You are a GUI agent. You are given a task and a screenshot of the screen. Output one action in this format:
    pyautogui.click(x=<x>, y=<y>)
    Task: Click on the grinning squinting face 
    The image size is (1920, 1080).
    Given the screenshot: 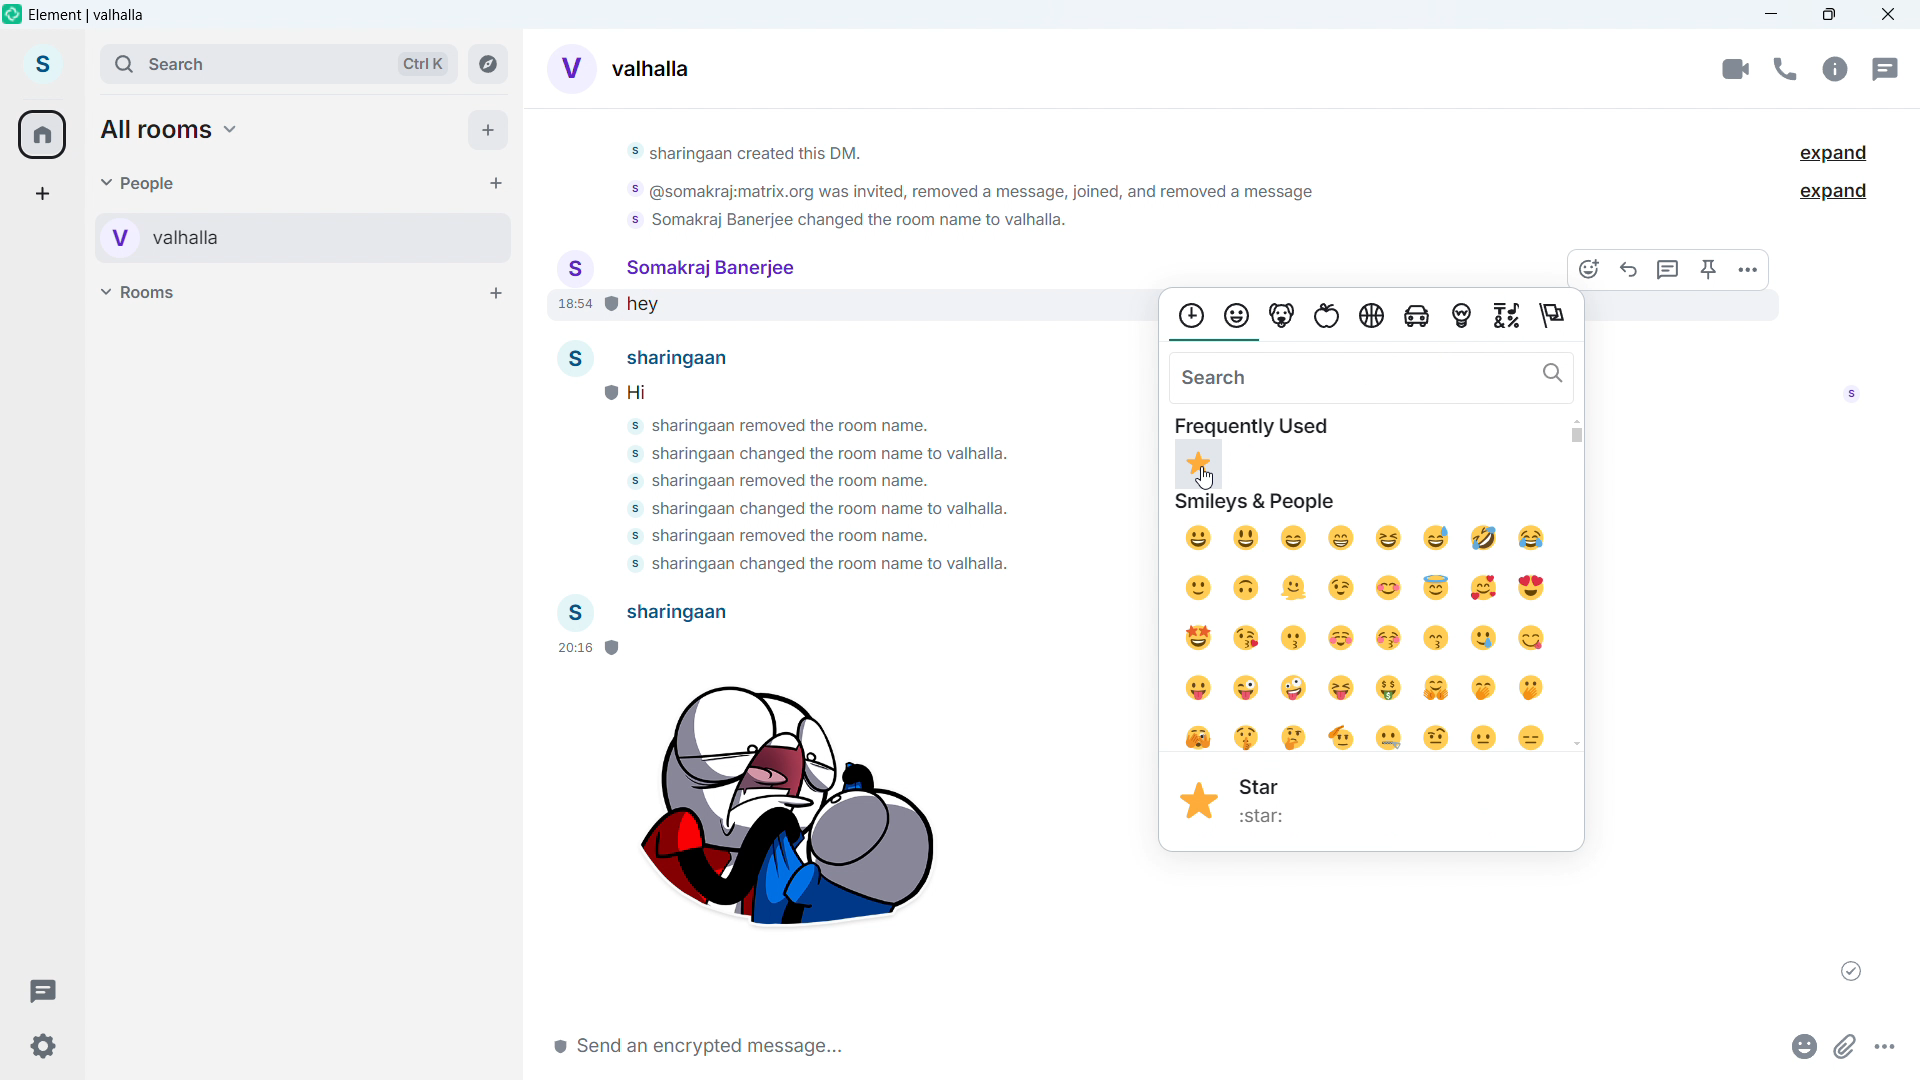 What is the action you would take?
    pyautogui.click(x=1391, y=537)
    